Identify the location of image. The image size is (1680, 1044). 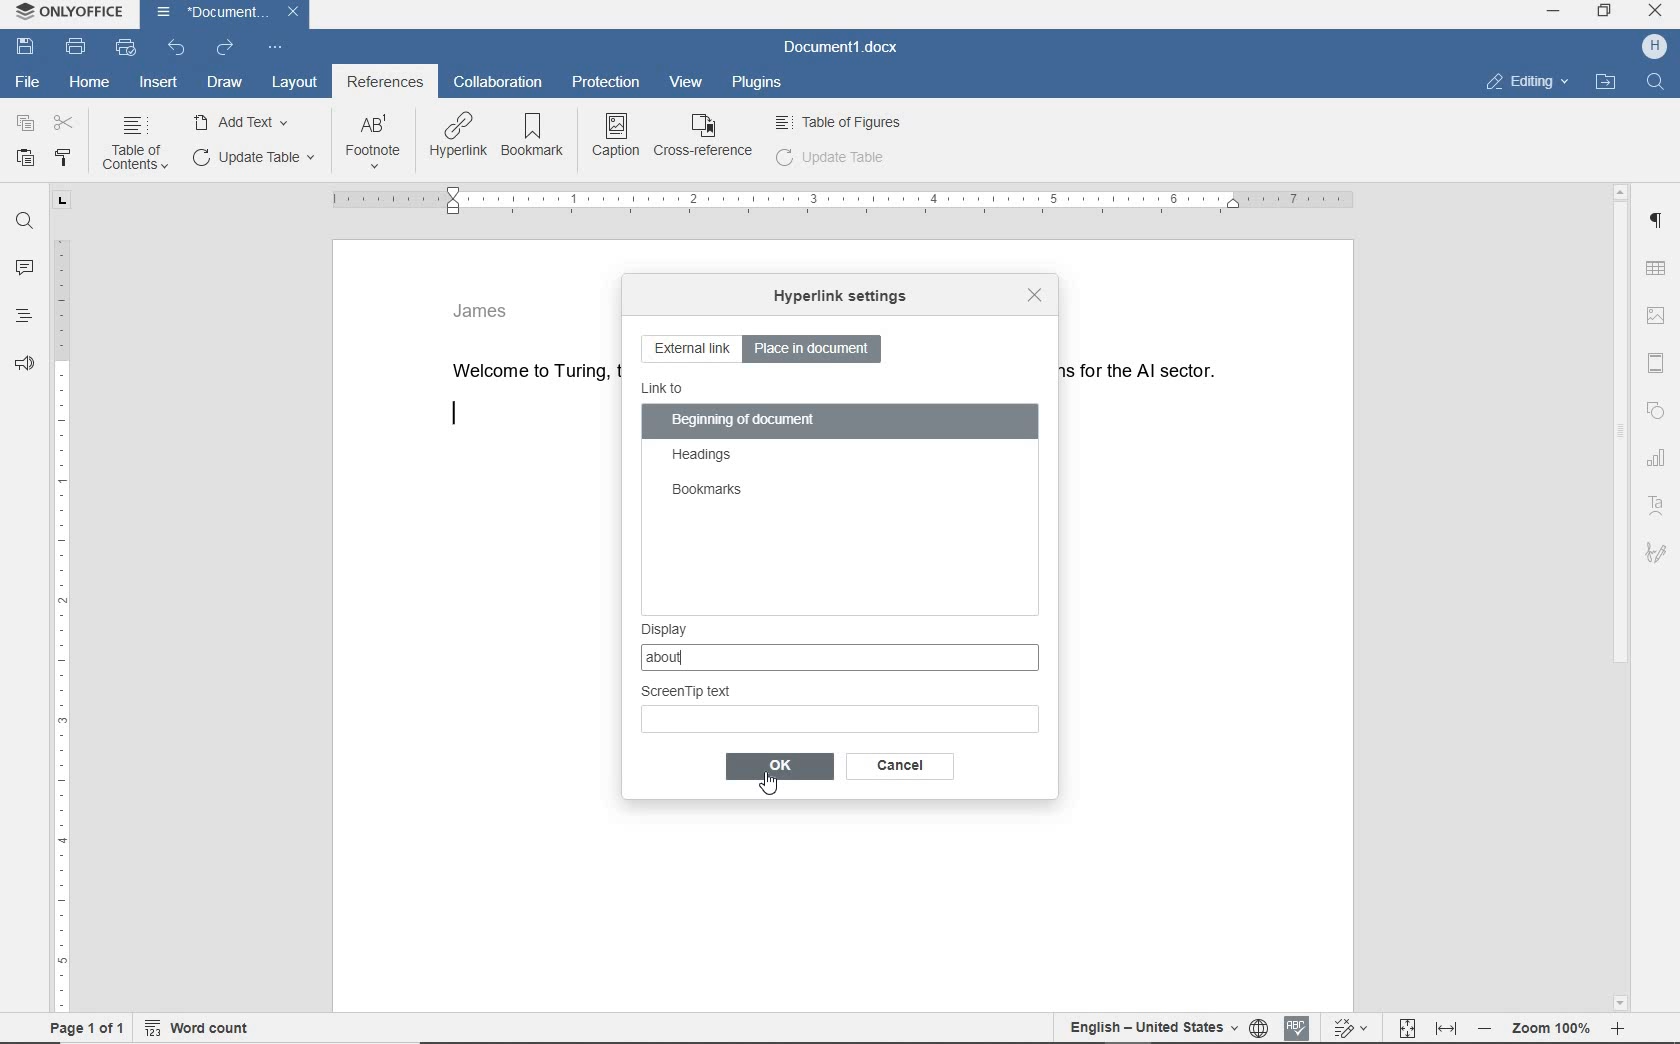
(1659, 312).